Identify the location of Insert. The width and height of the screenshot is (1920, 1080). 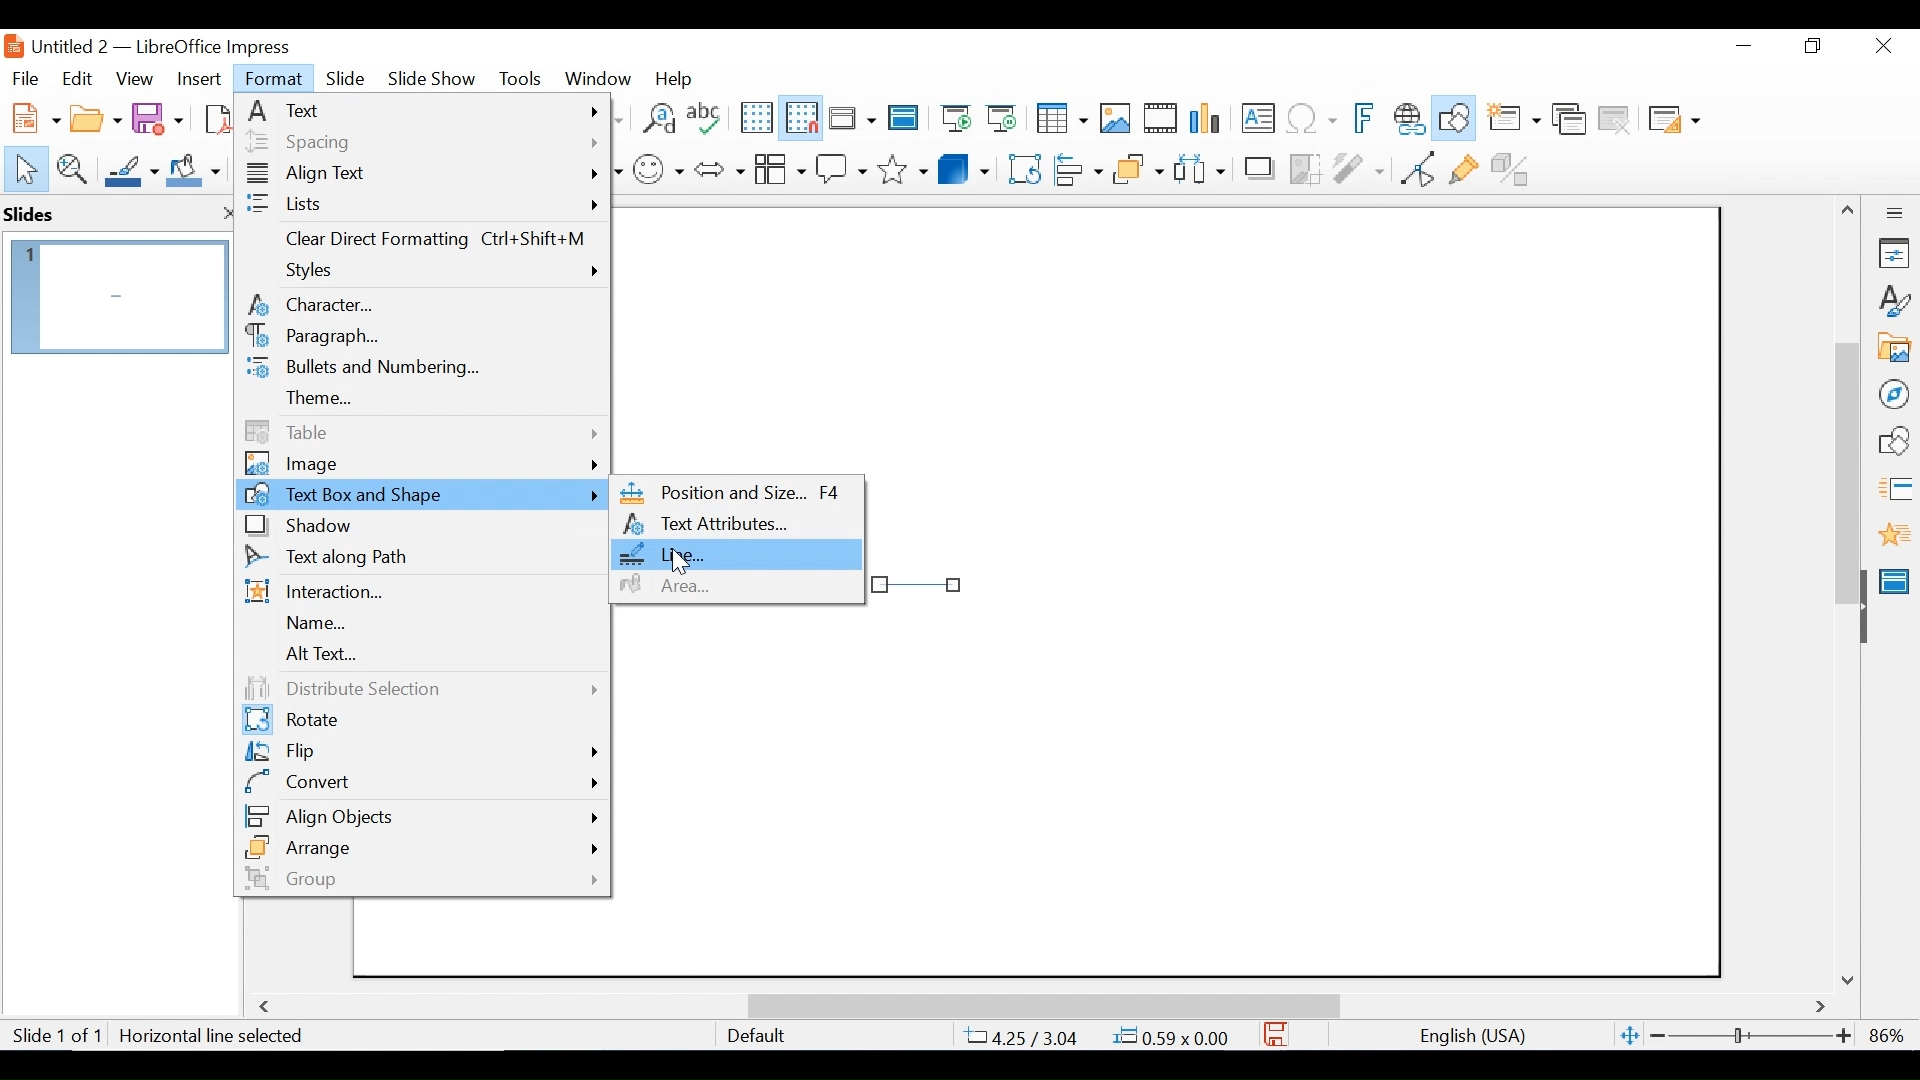
(197, 79).